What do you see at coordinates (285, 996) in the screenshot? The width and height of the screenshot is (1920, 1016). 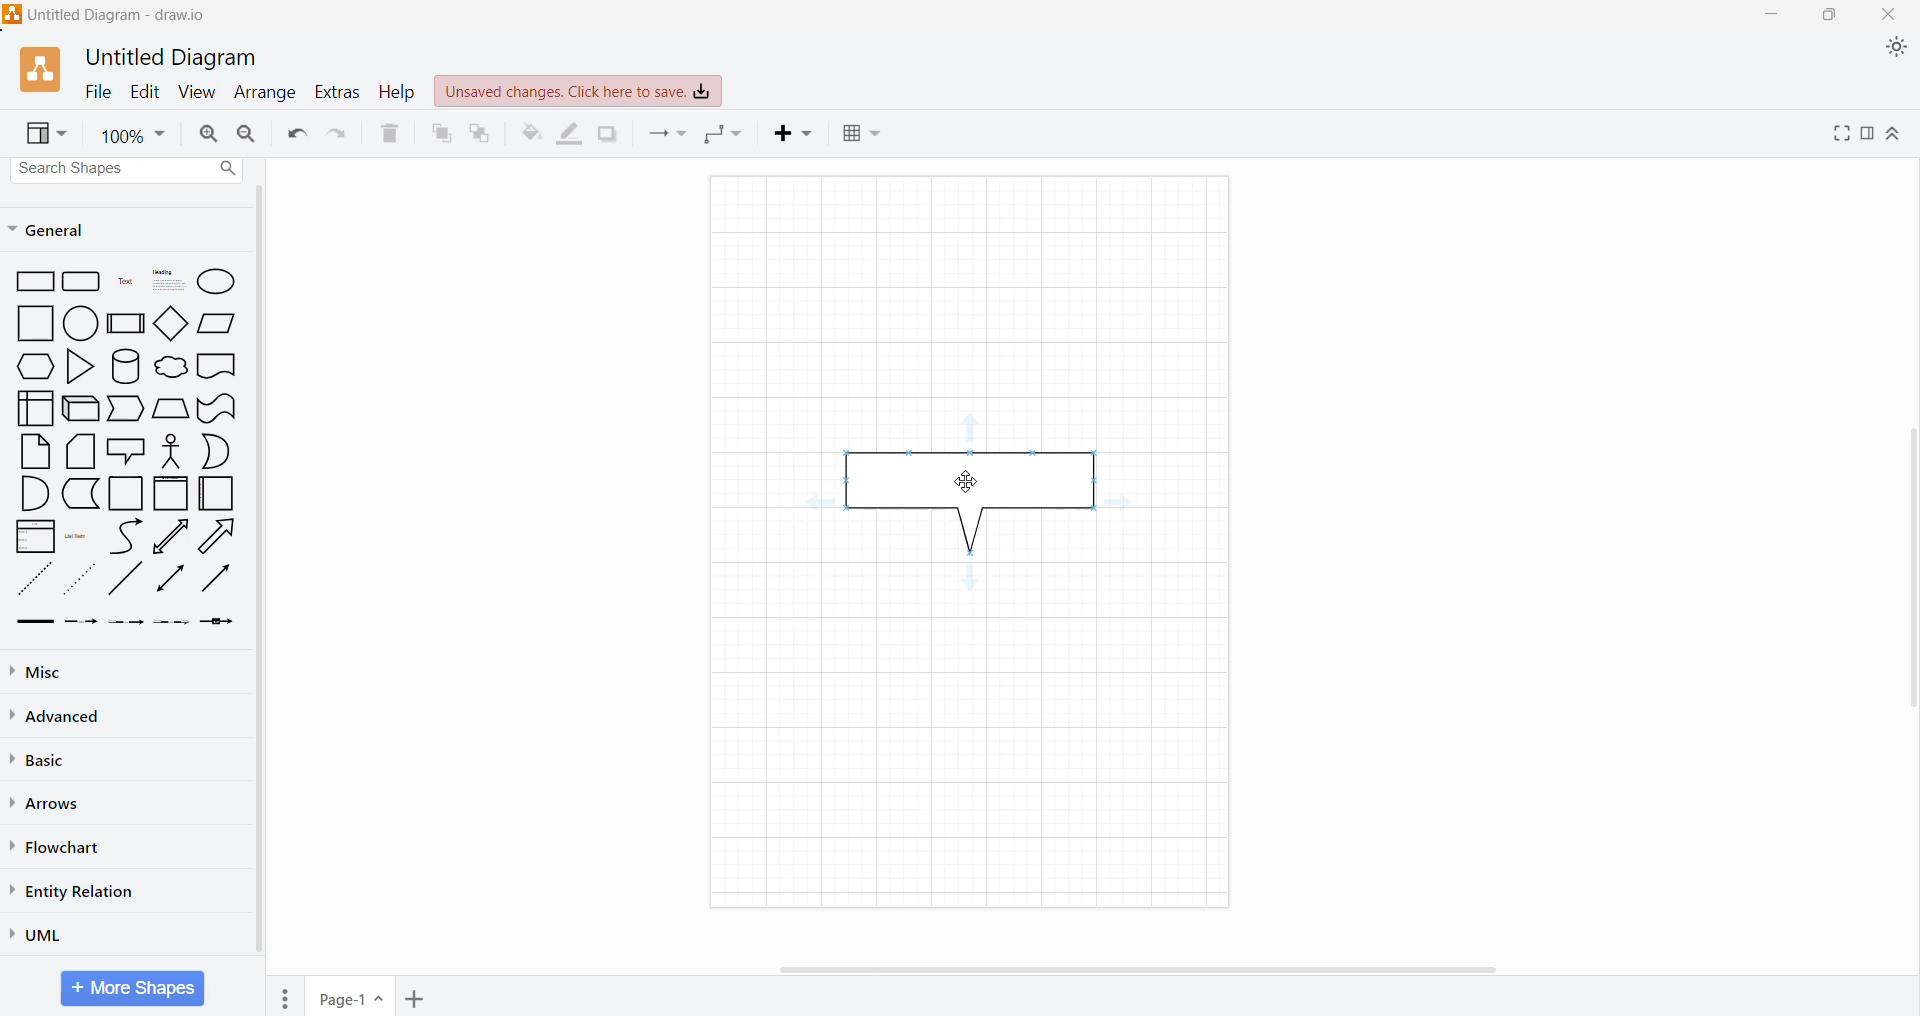 I see `Pages` at bounding box center [285, 996].